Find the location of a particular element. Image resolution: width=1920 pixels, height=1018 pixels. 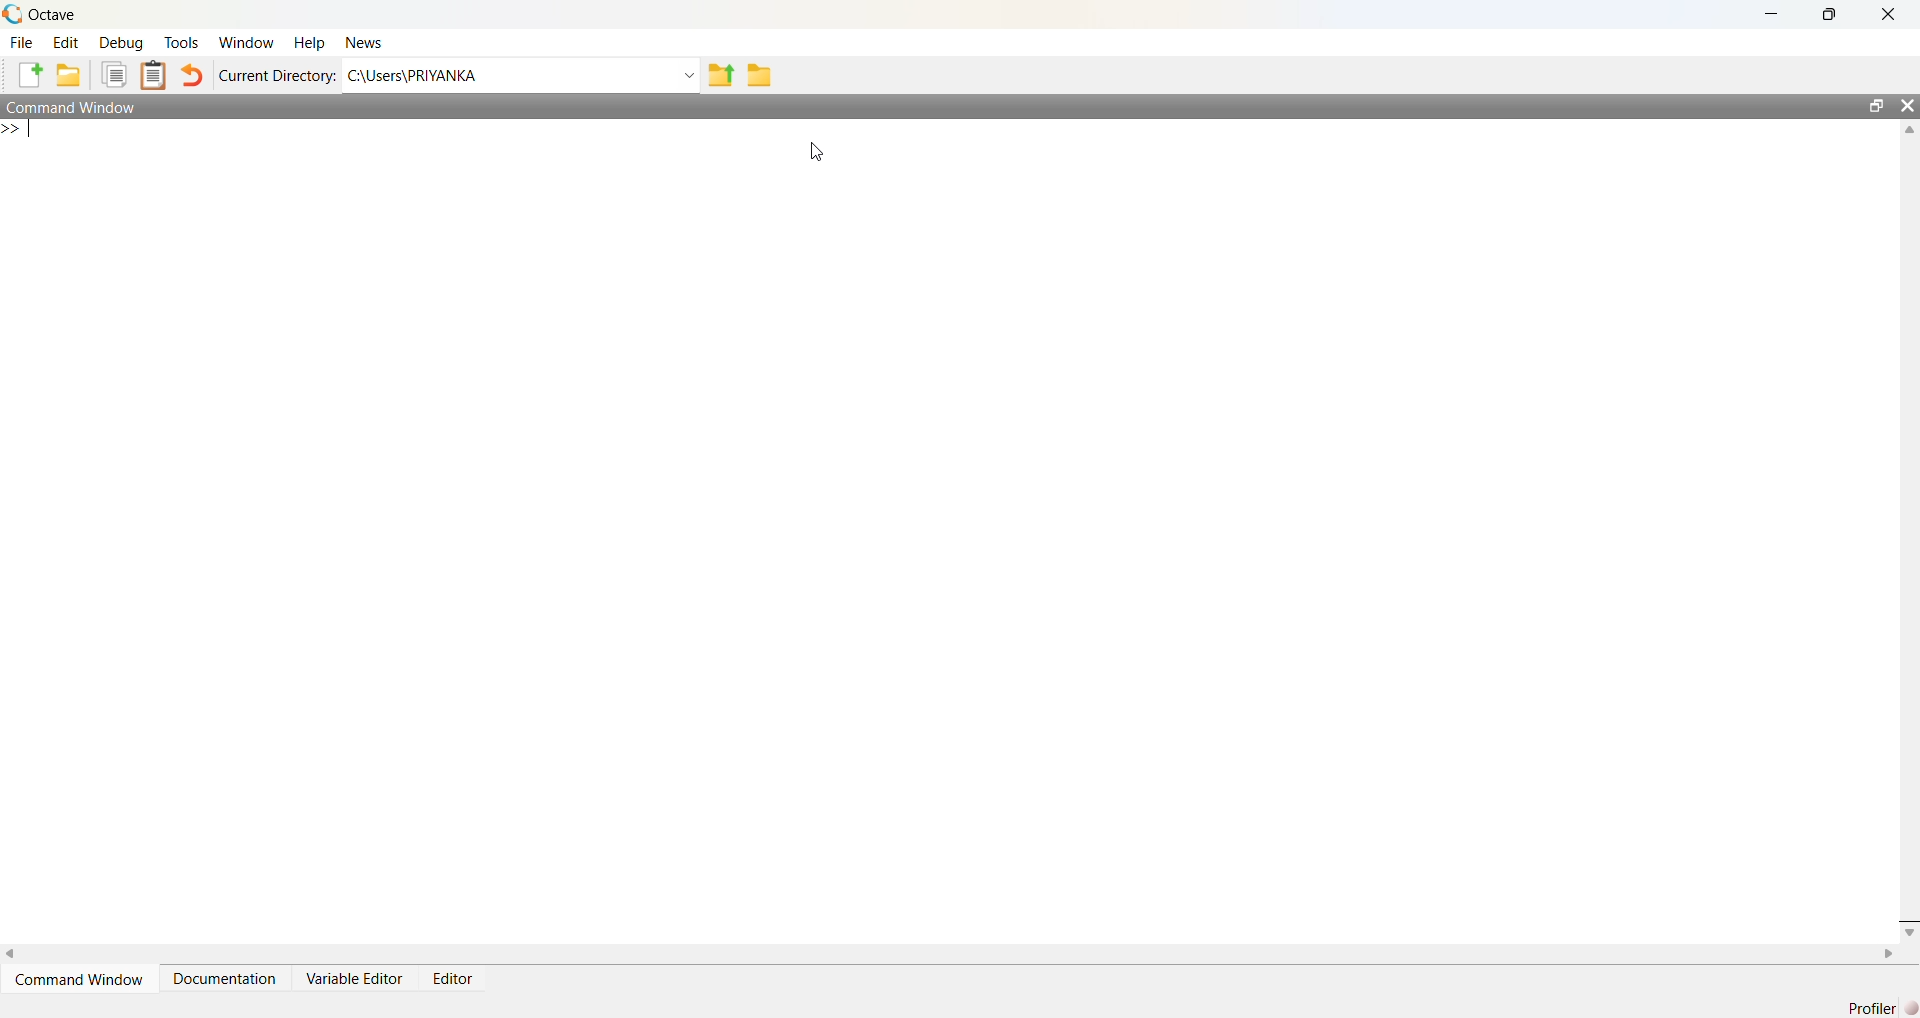

Octave logo is located at coordinates (12, 13).